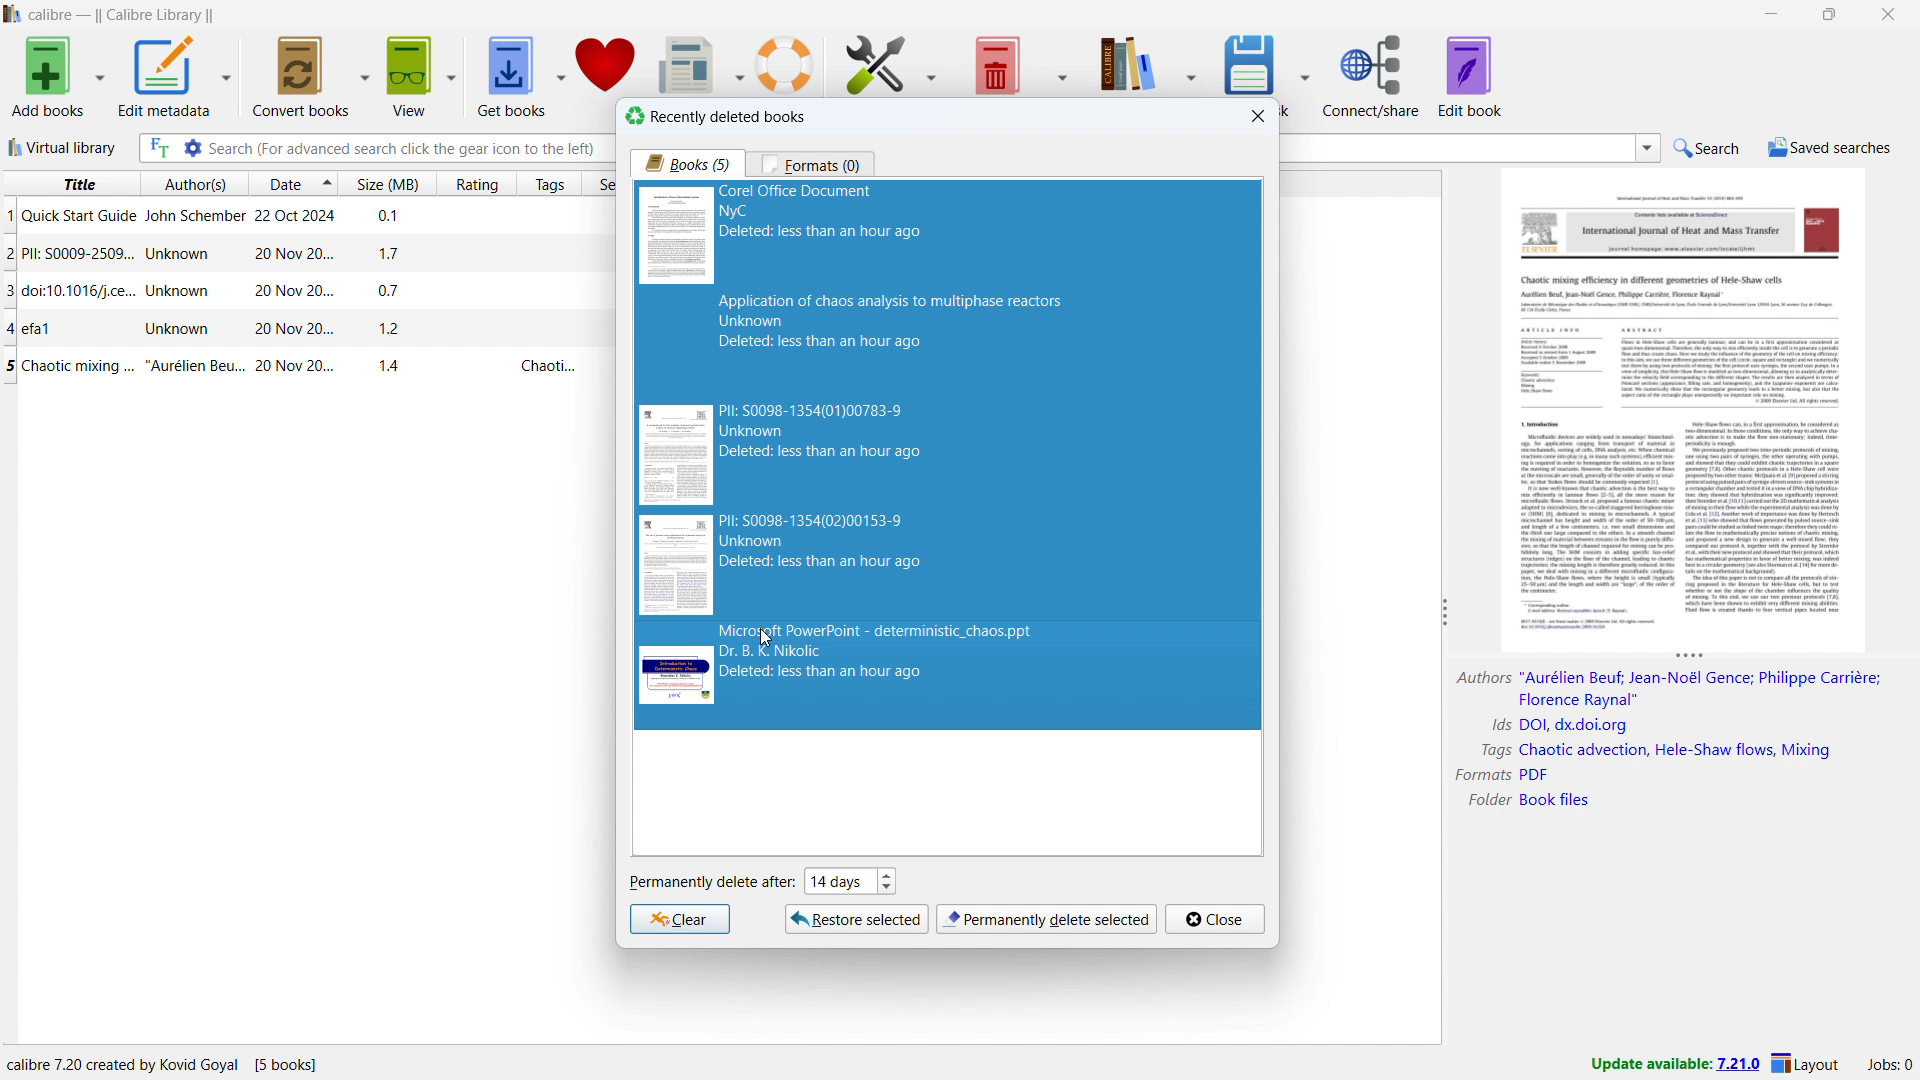 Image resolution: width=1920 pixels, height=1080 pixels. What do you see at coordinates (226, 77) in the screenshot?
I see `edit metadata options` at bounding box center [226, 77].